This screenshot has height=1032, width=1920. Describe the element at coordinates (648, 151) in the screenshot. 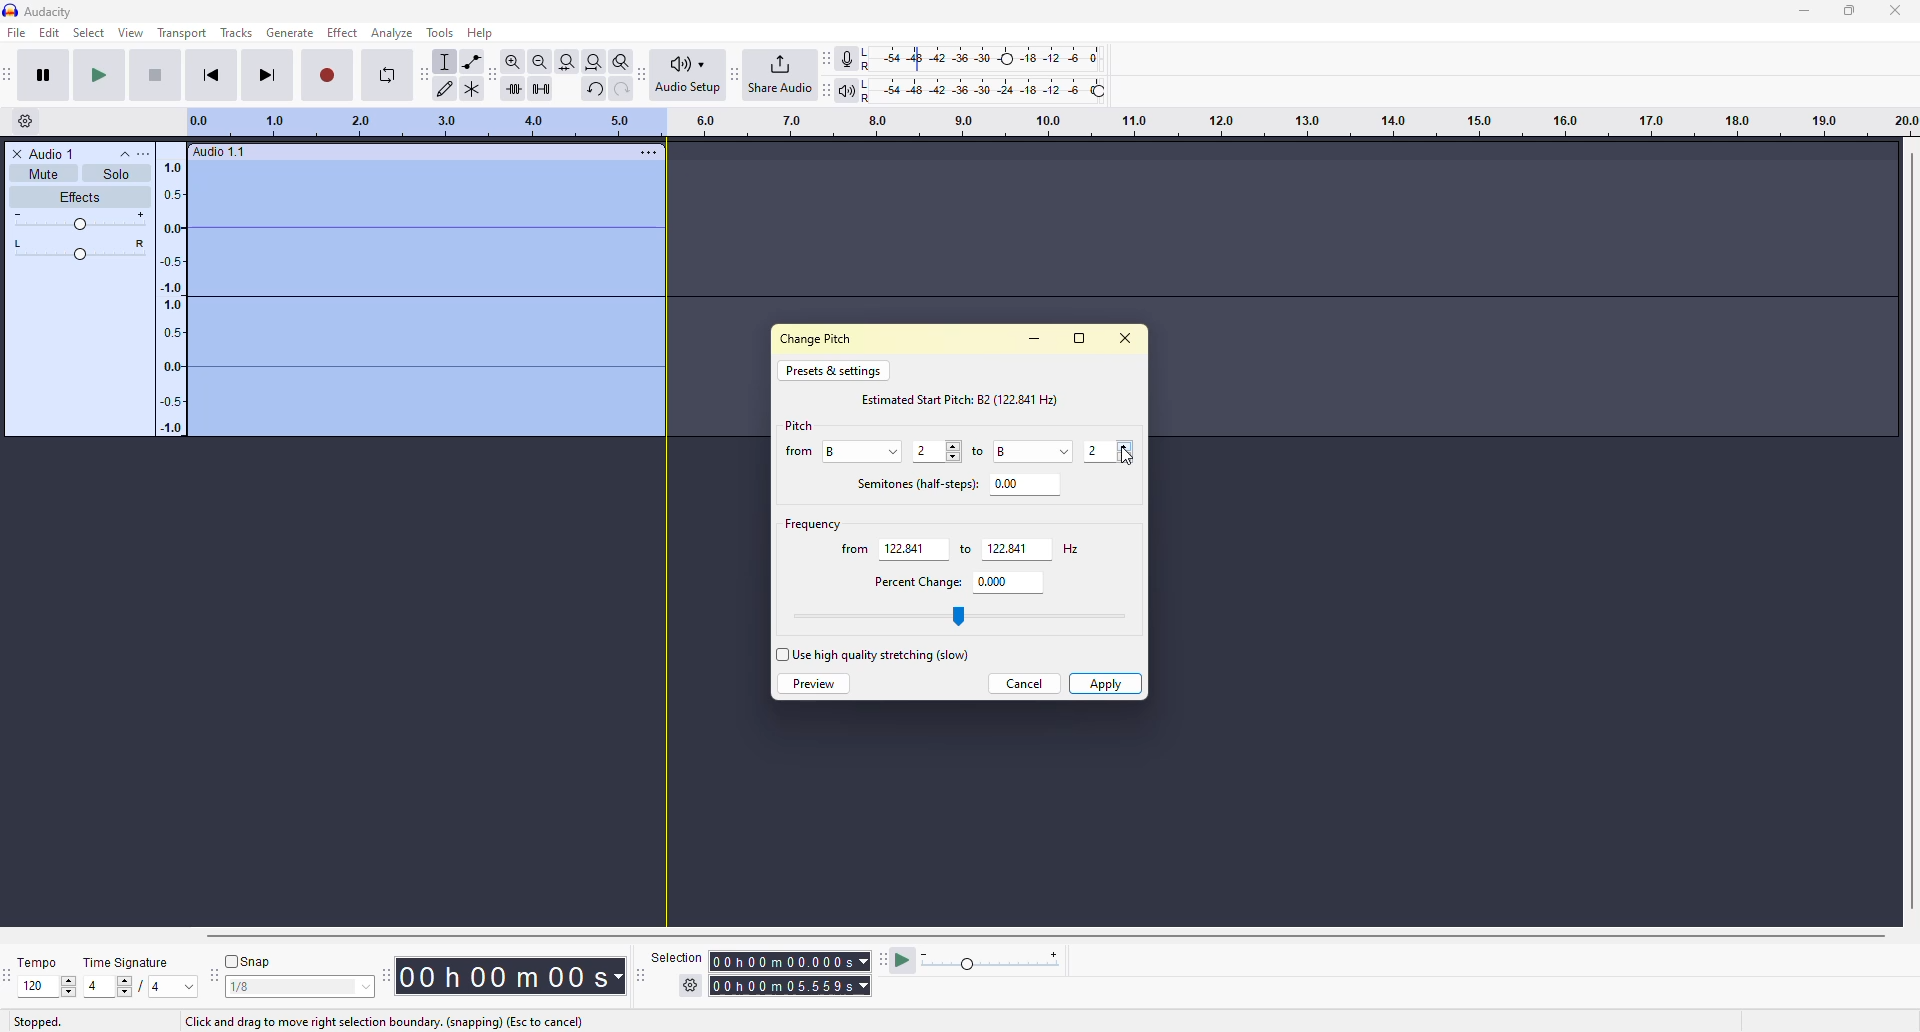

I see `more` at that location.